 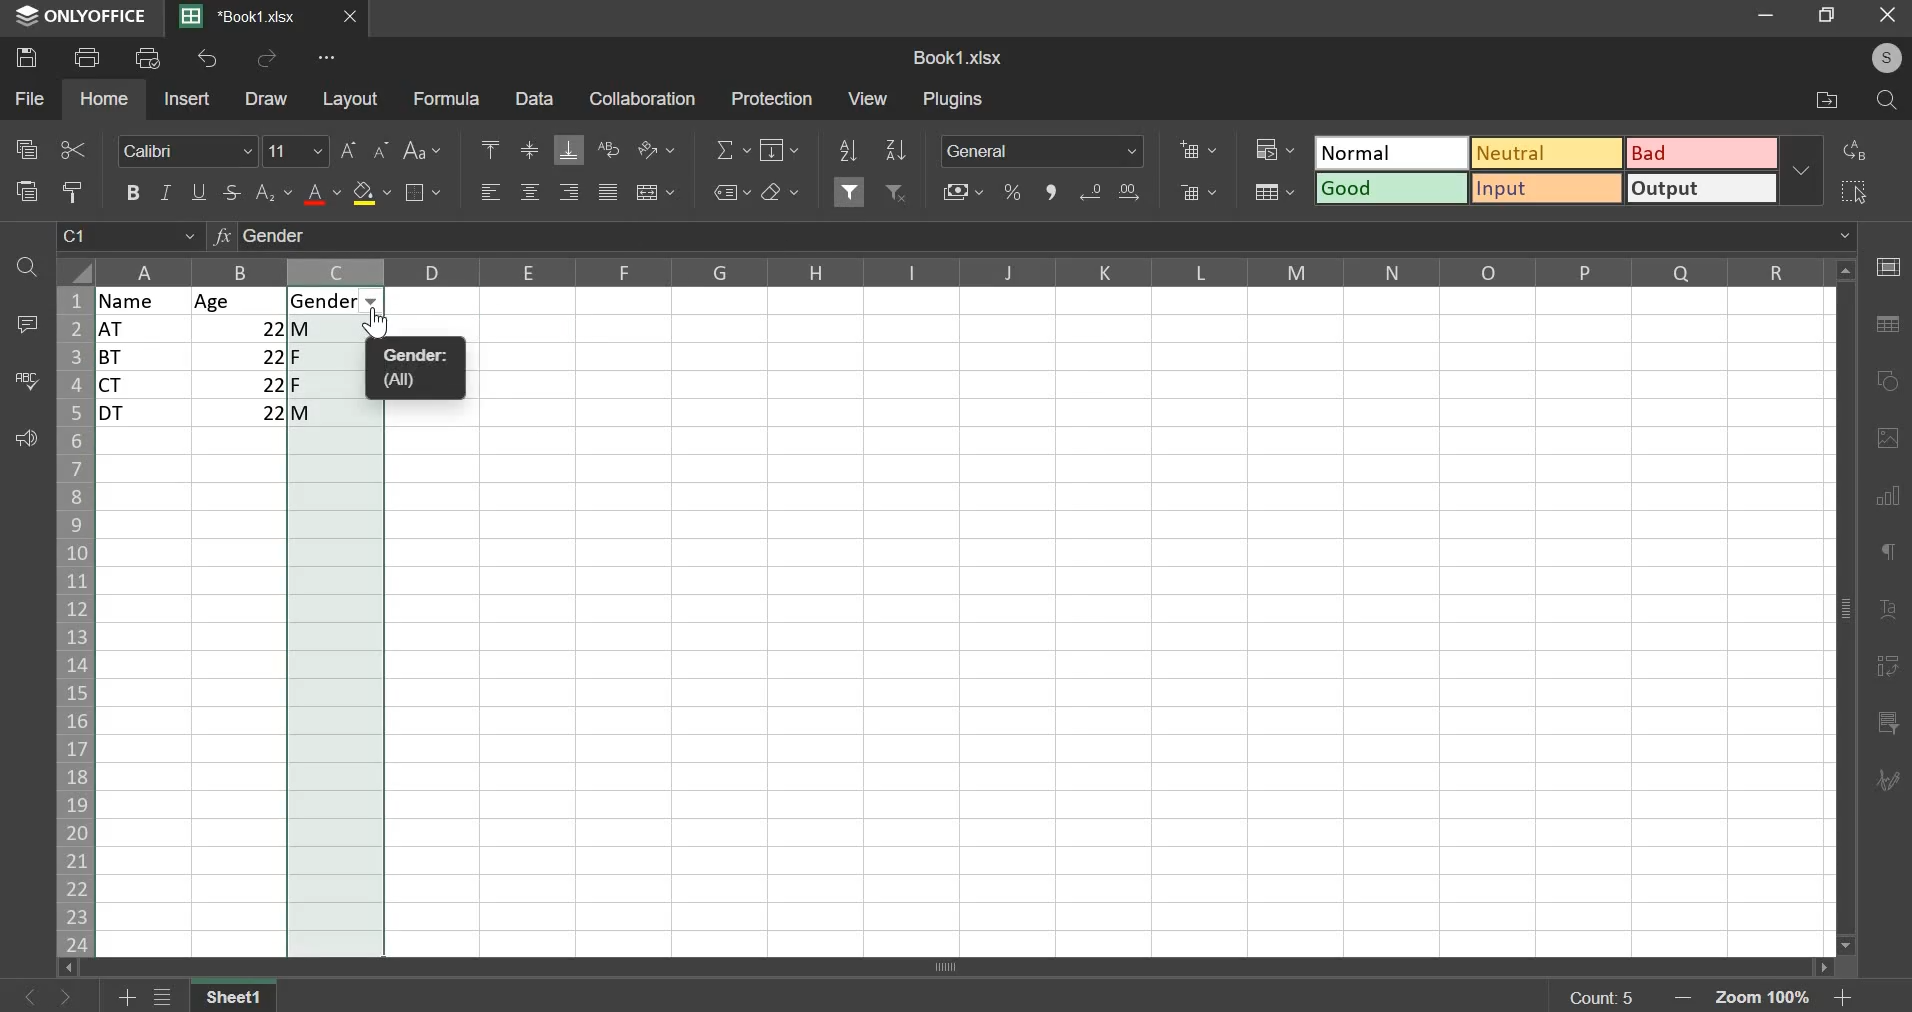 What do you see at coordinates (233, 193) in the screenshot?
I see `strokethrough` at bounding box center [233, 193].